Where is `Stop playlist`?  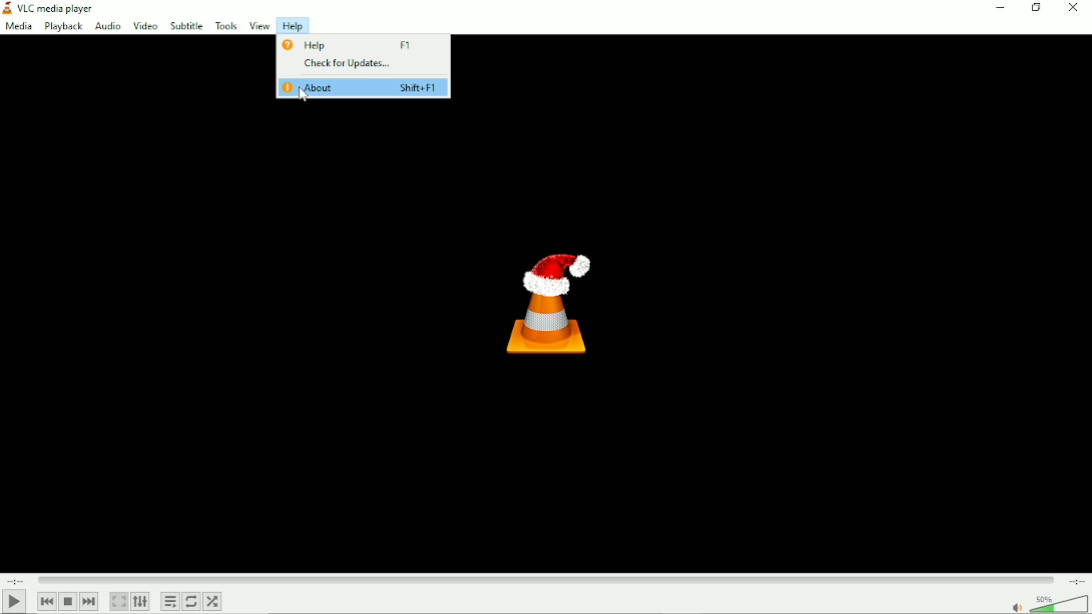
Stop playlist is located at coordinates (67, 600).